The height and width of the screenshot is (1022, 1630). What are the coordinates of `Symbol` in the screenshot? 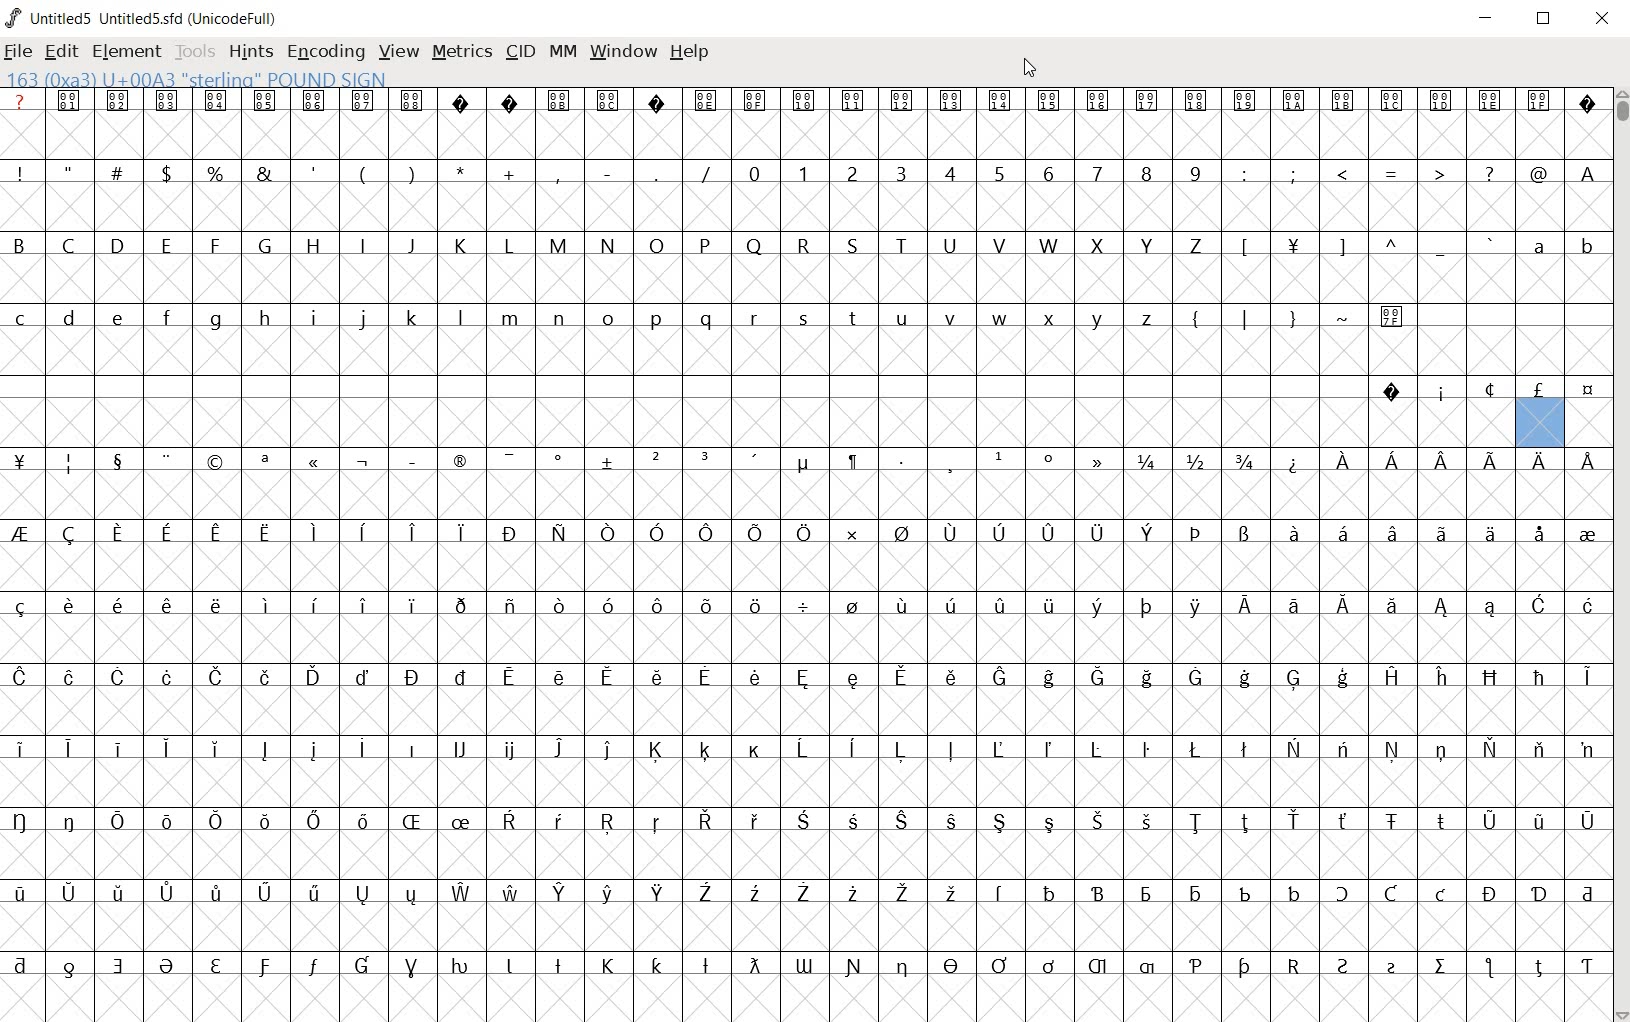 It's located at (950, 821).